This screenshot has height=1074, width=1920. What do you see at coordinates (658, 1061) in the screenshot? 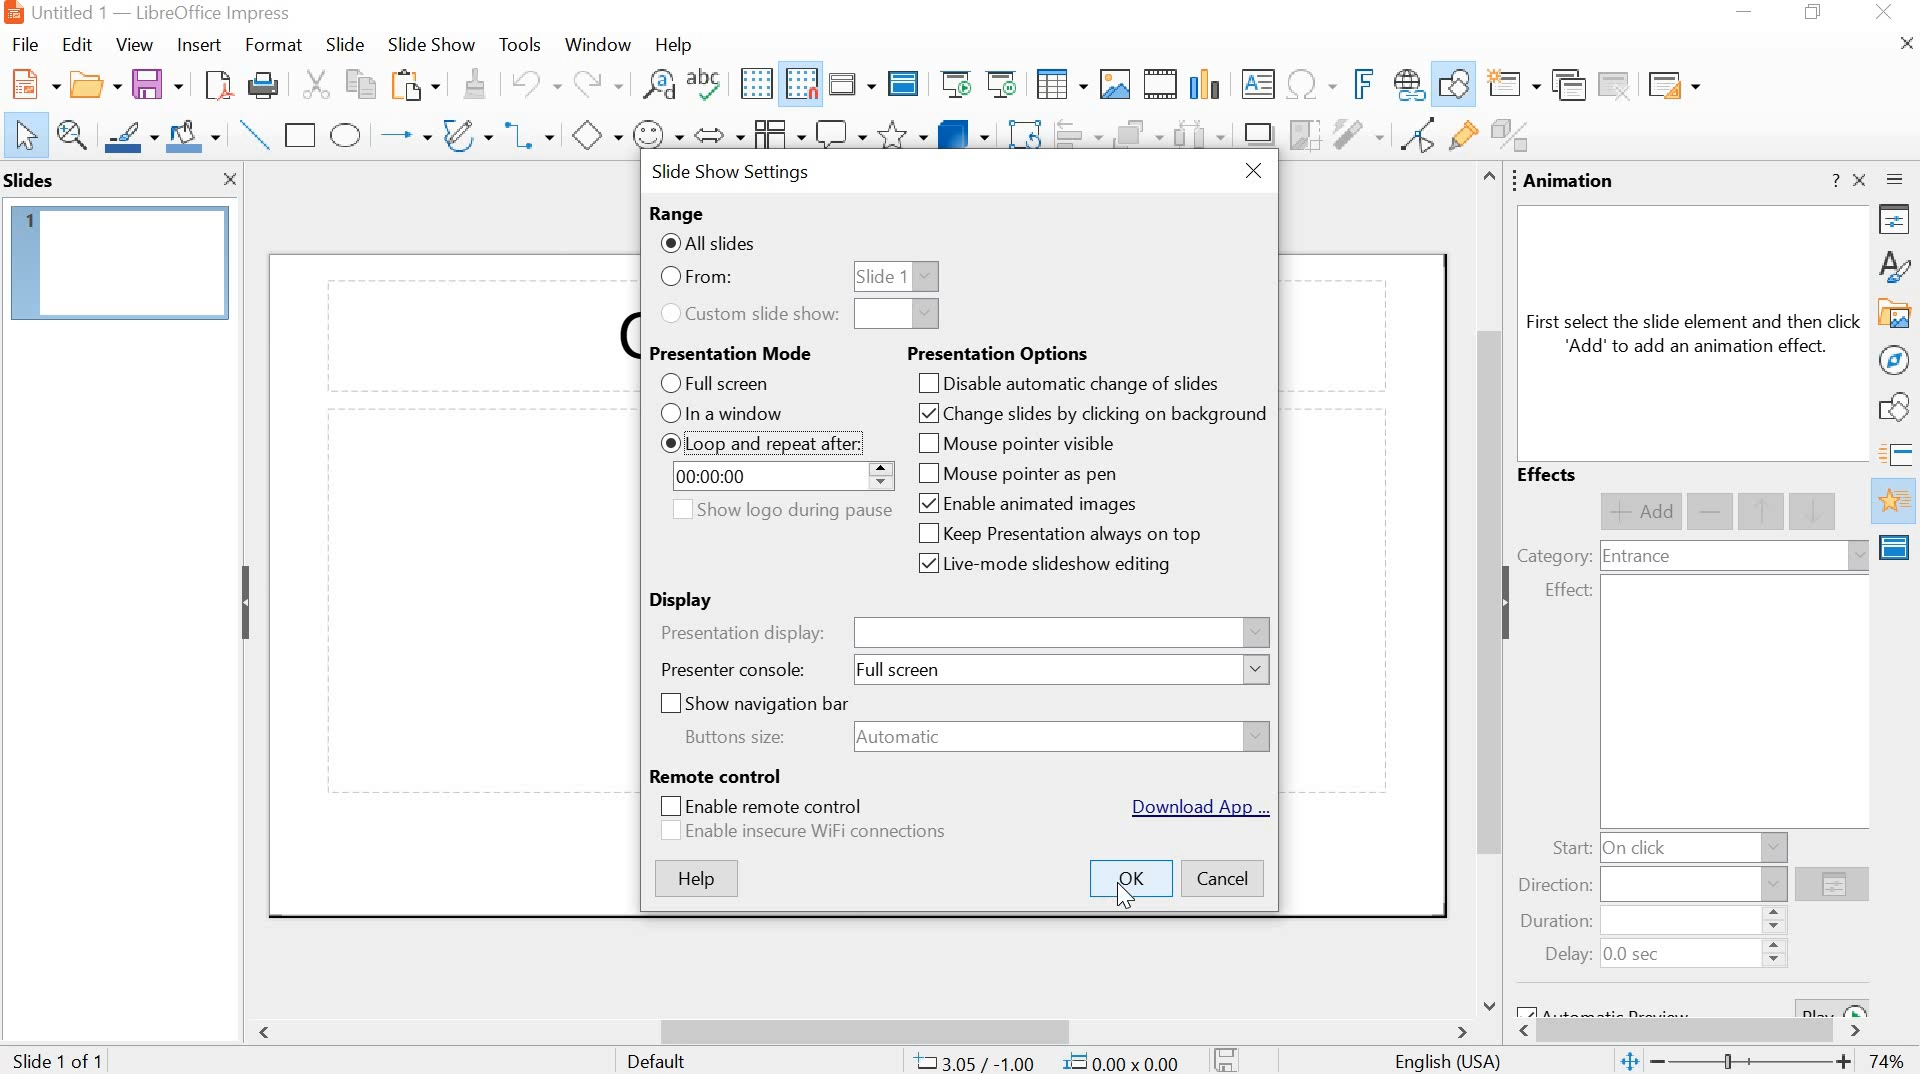
I see `default` at bounding box center [658, 1061].